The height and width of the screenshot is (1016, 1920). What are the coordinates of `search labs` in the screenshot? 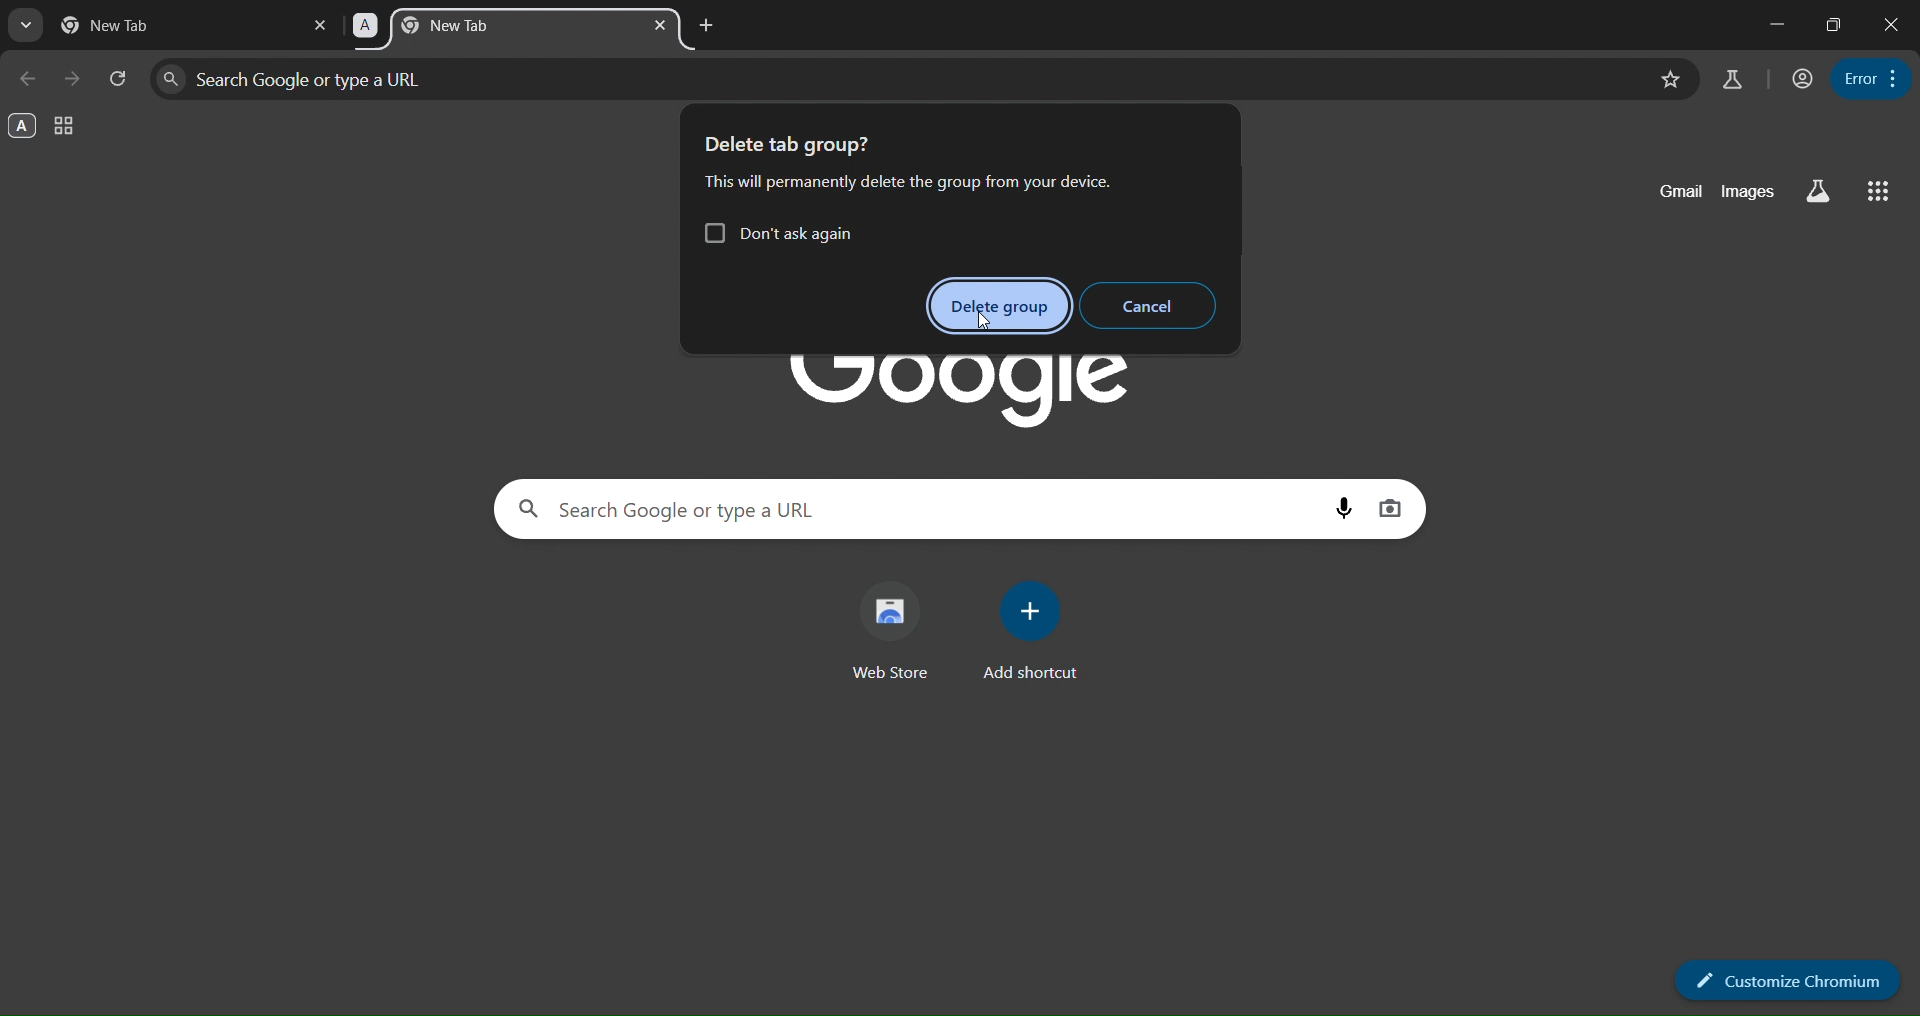 It's located at (1732, 79).